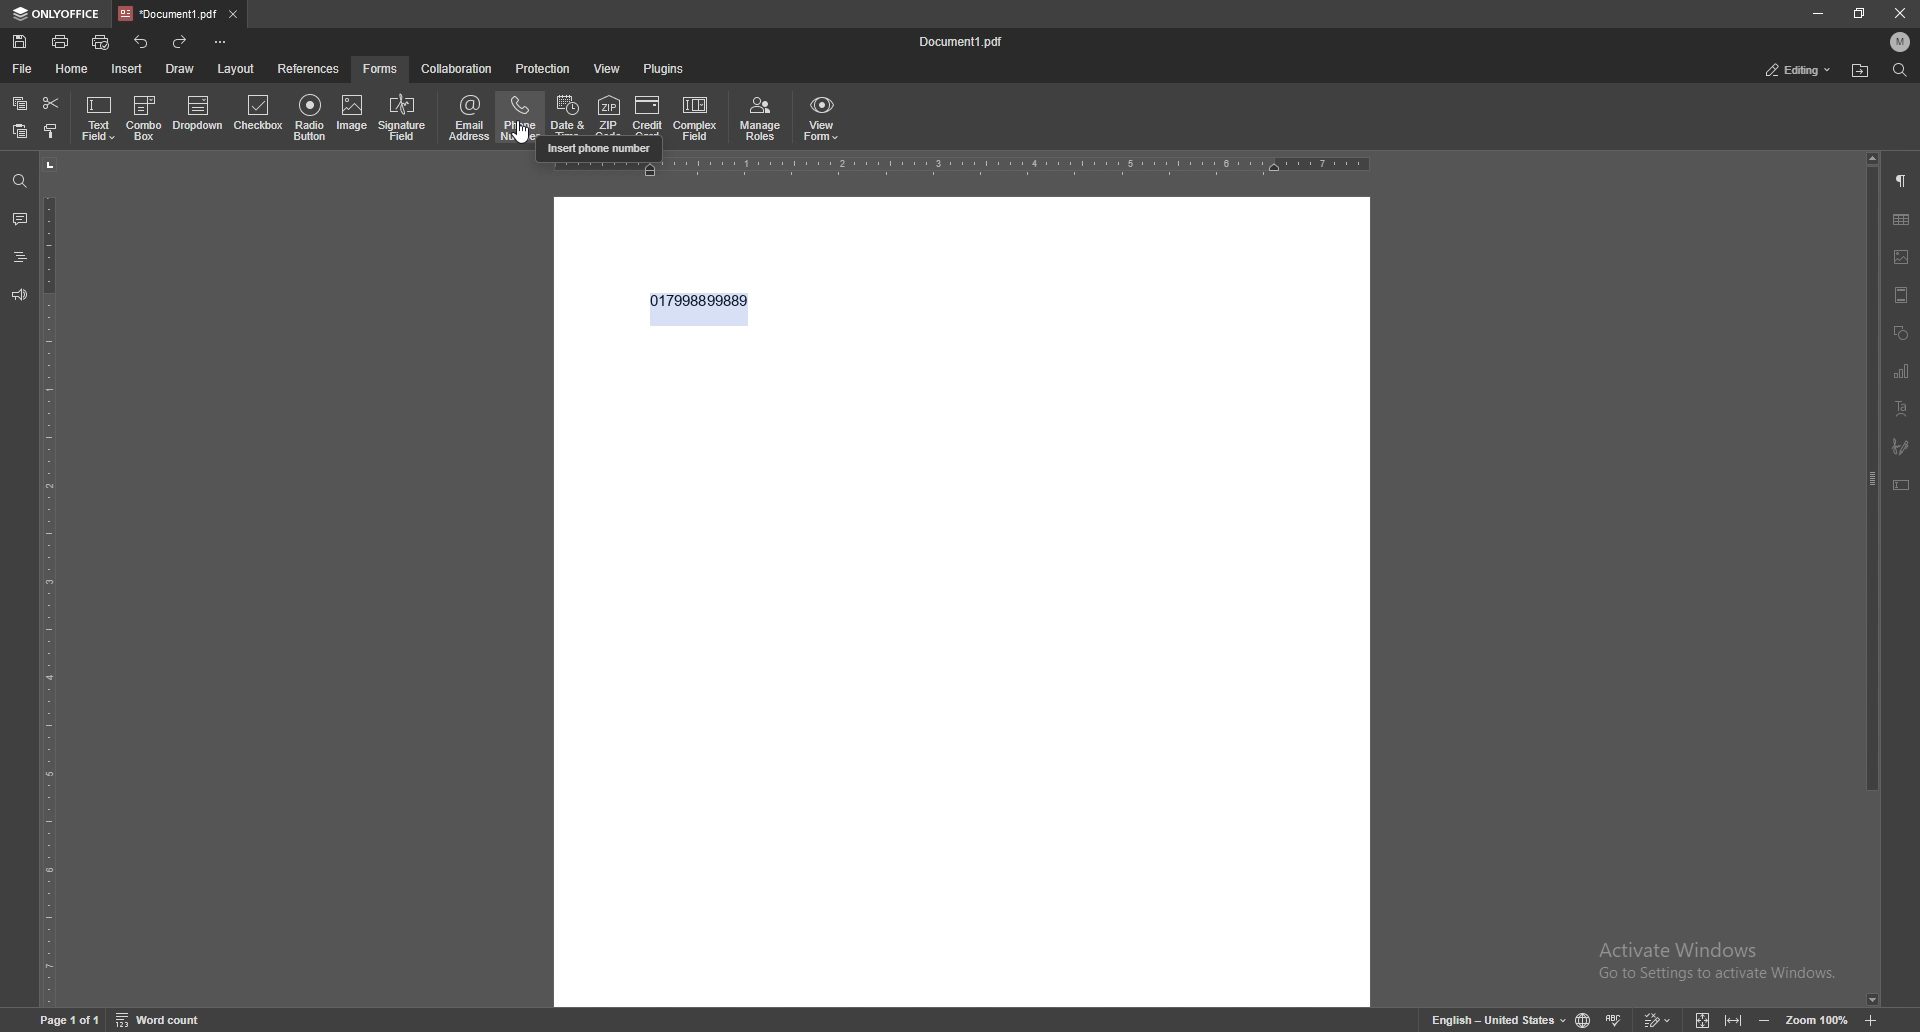 This screenshot has height=1032, width=1920. I want to click on locate file, so click(1859, 71).